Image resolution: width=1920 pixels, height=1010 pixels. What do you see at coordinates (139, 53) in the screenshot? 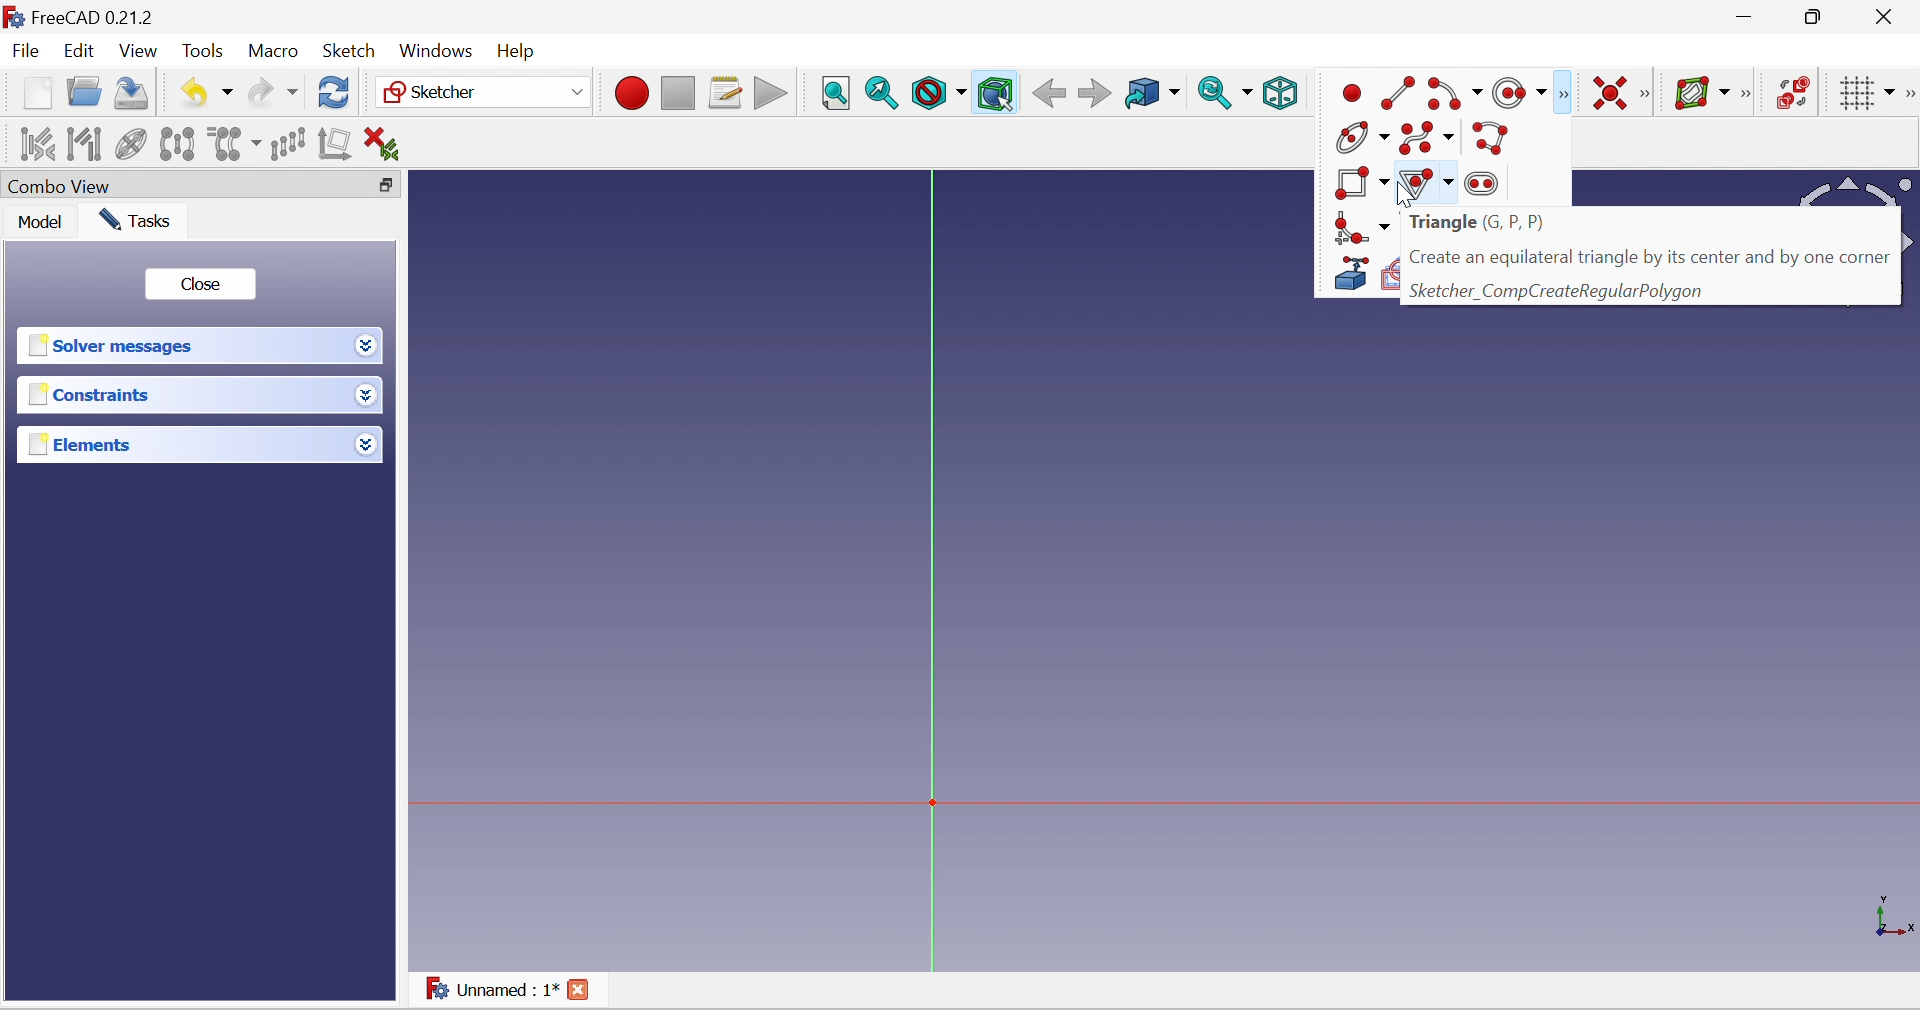
I see `View` at bounding box center [139, 53].